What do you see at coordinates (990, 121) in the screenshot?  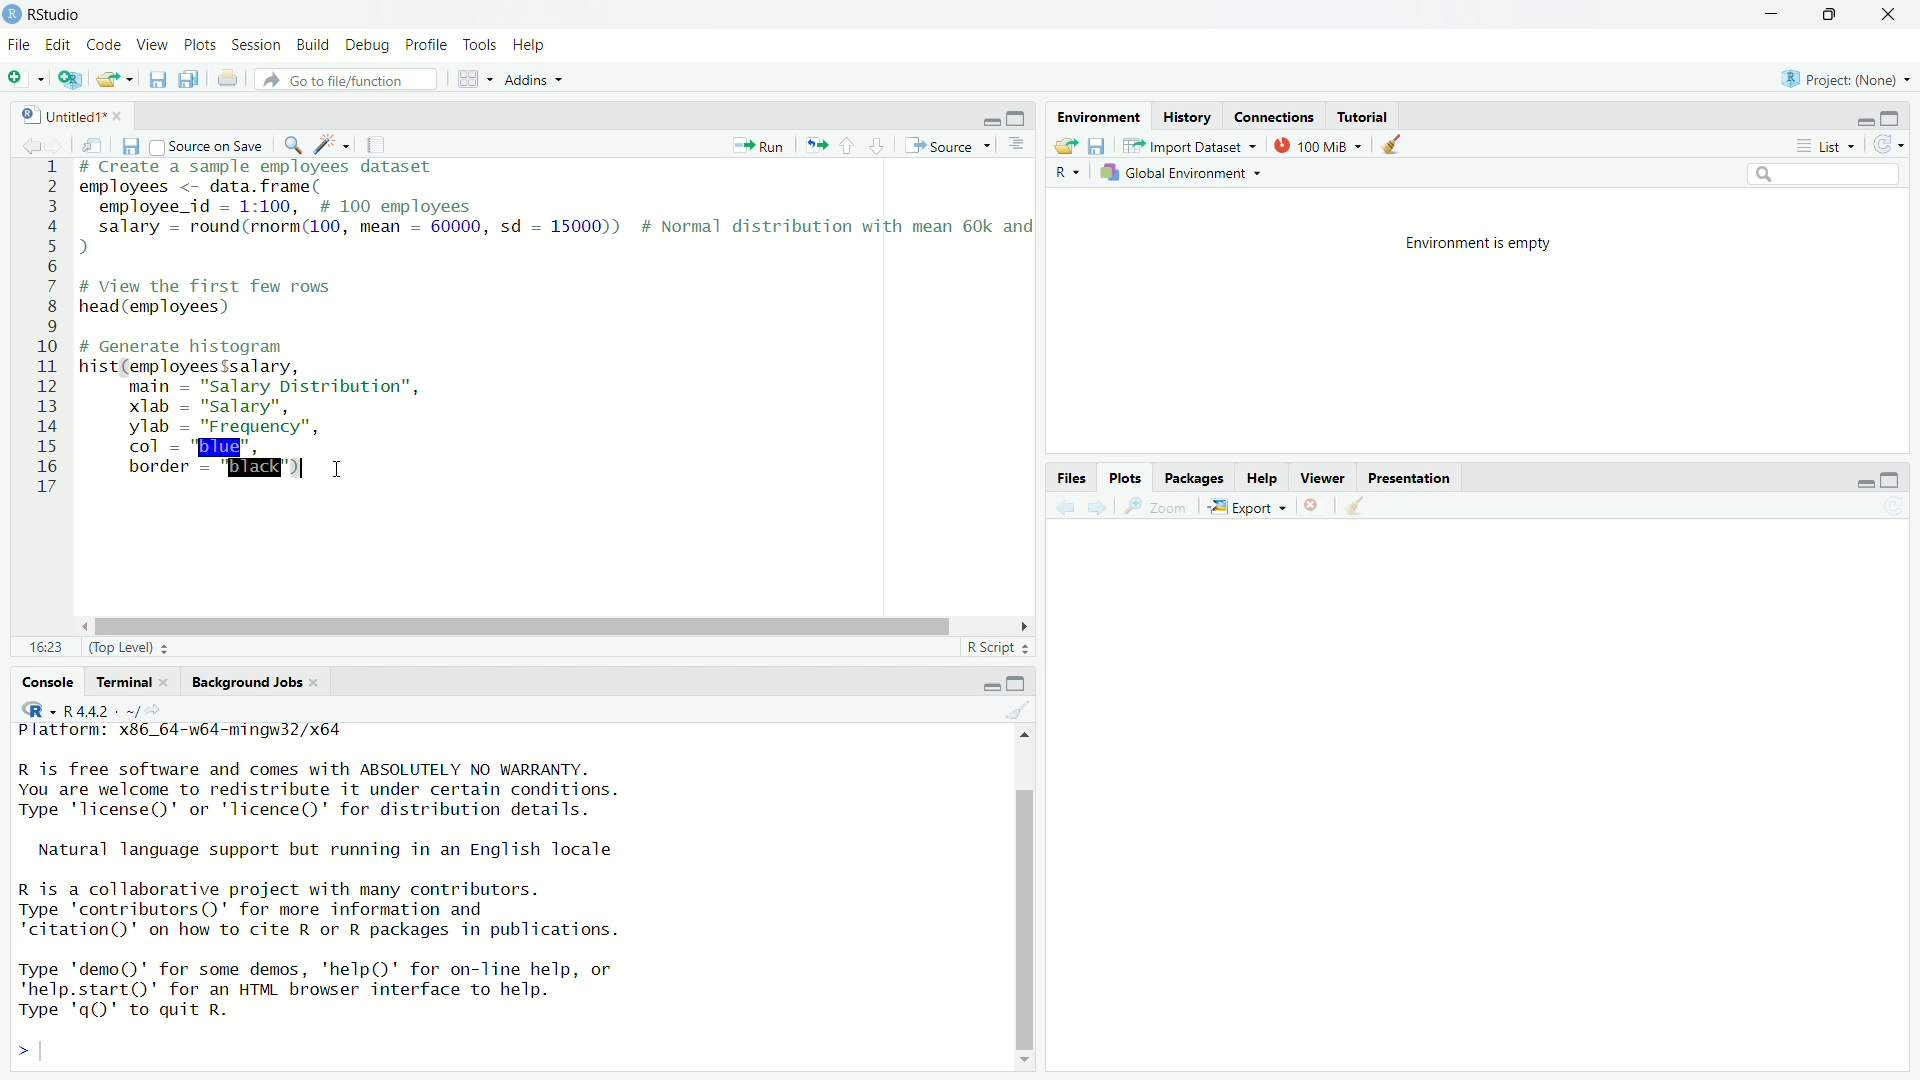 I see `minimise` at bounding box center [990, 121].